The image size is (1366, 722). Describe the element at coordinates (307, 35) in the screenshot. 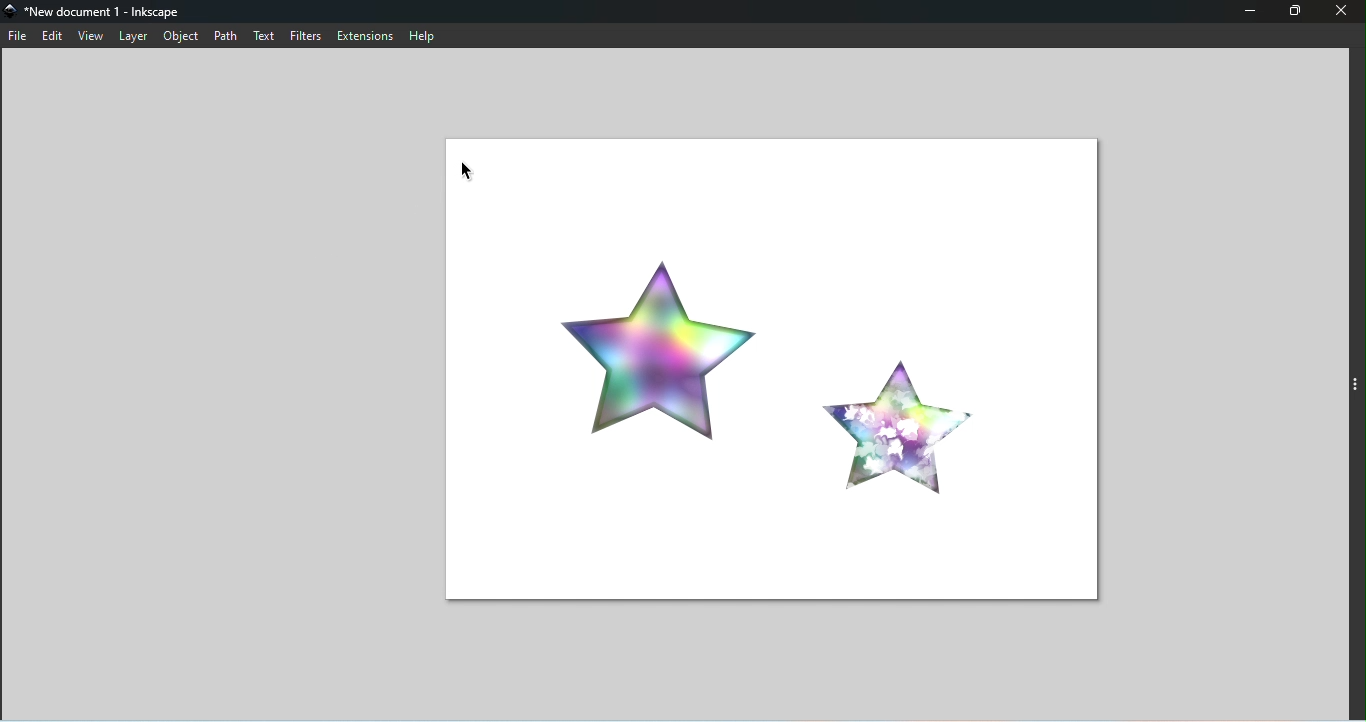

I see `Filters` at that location.